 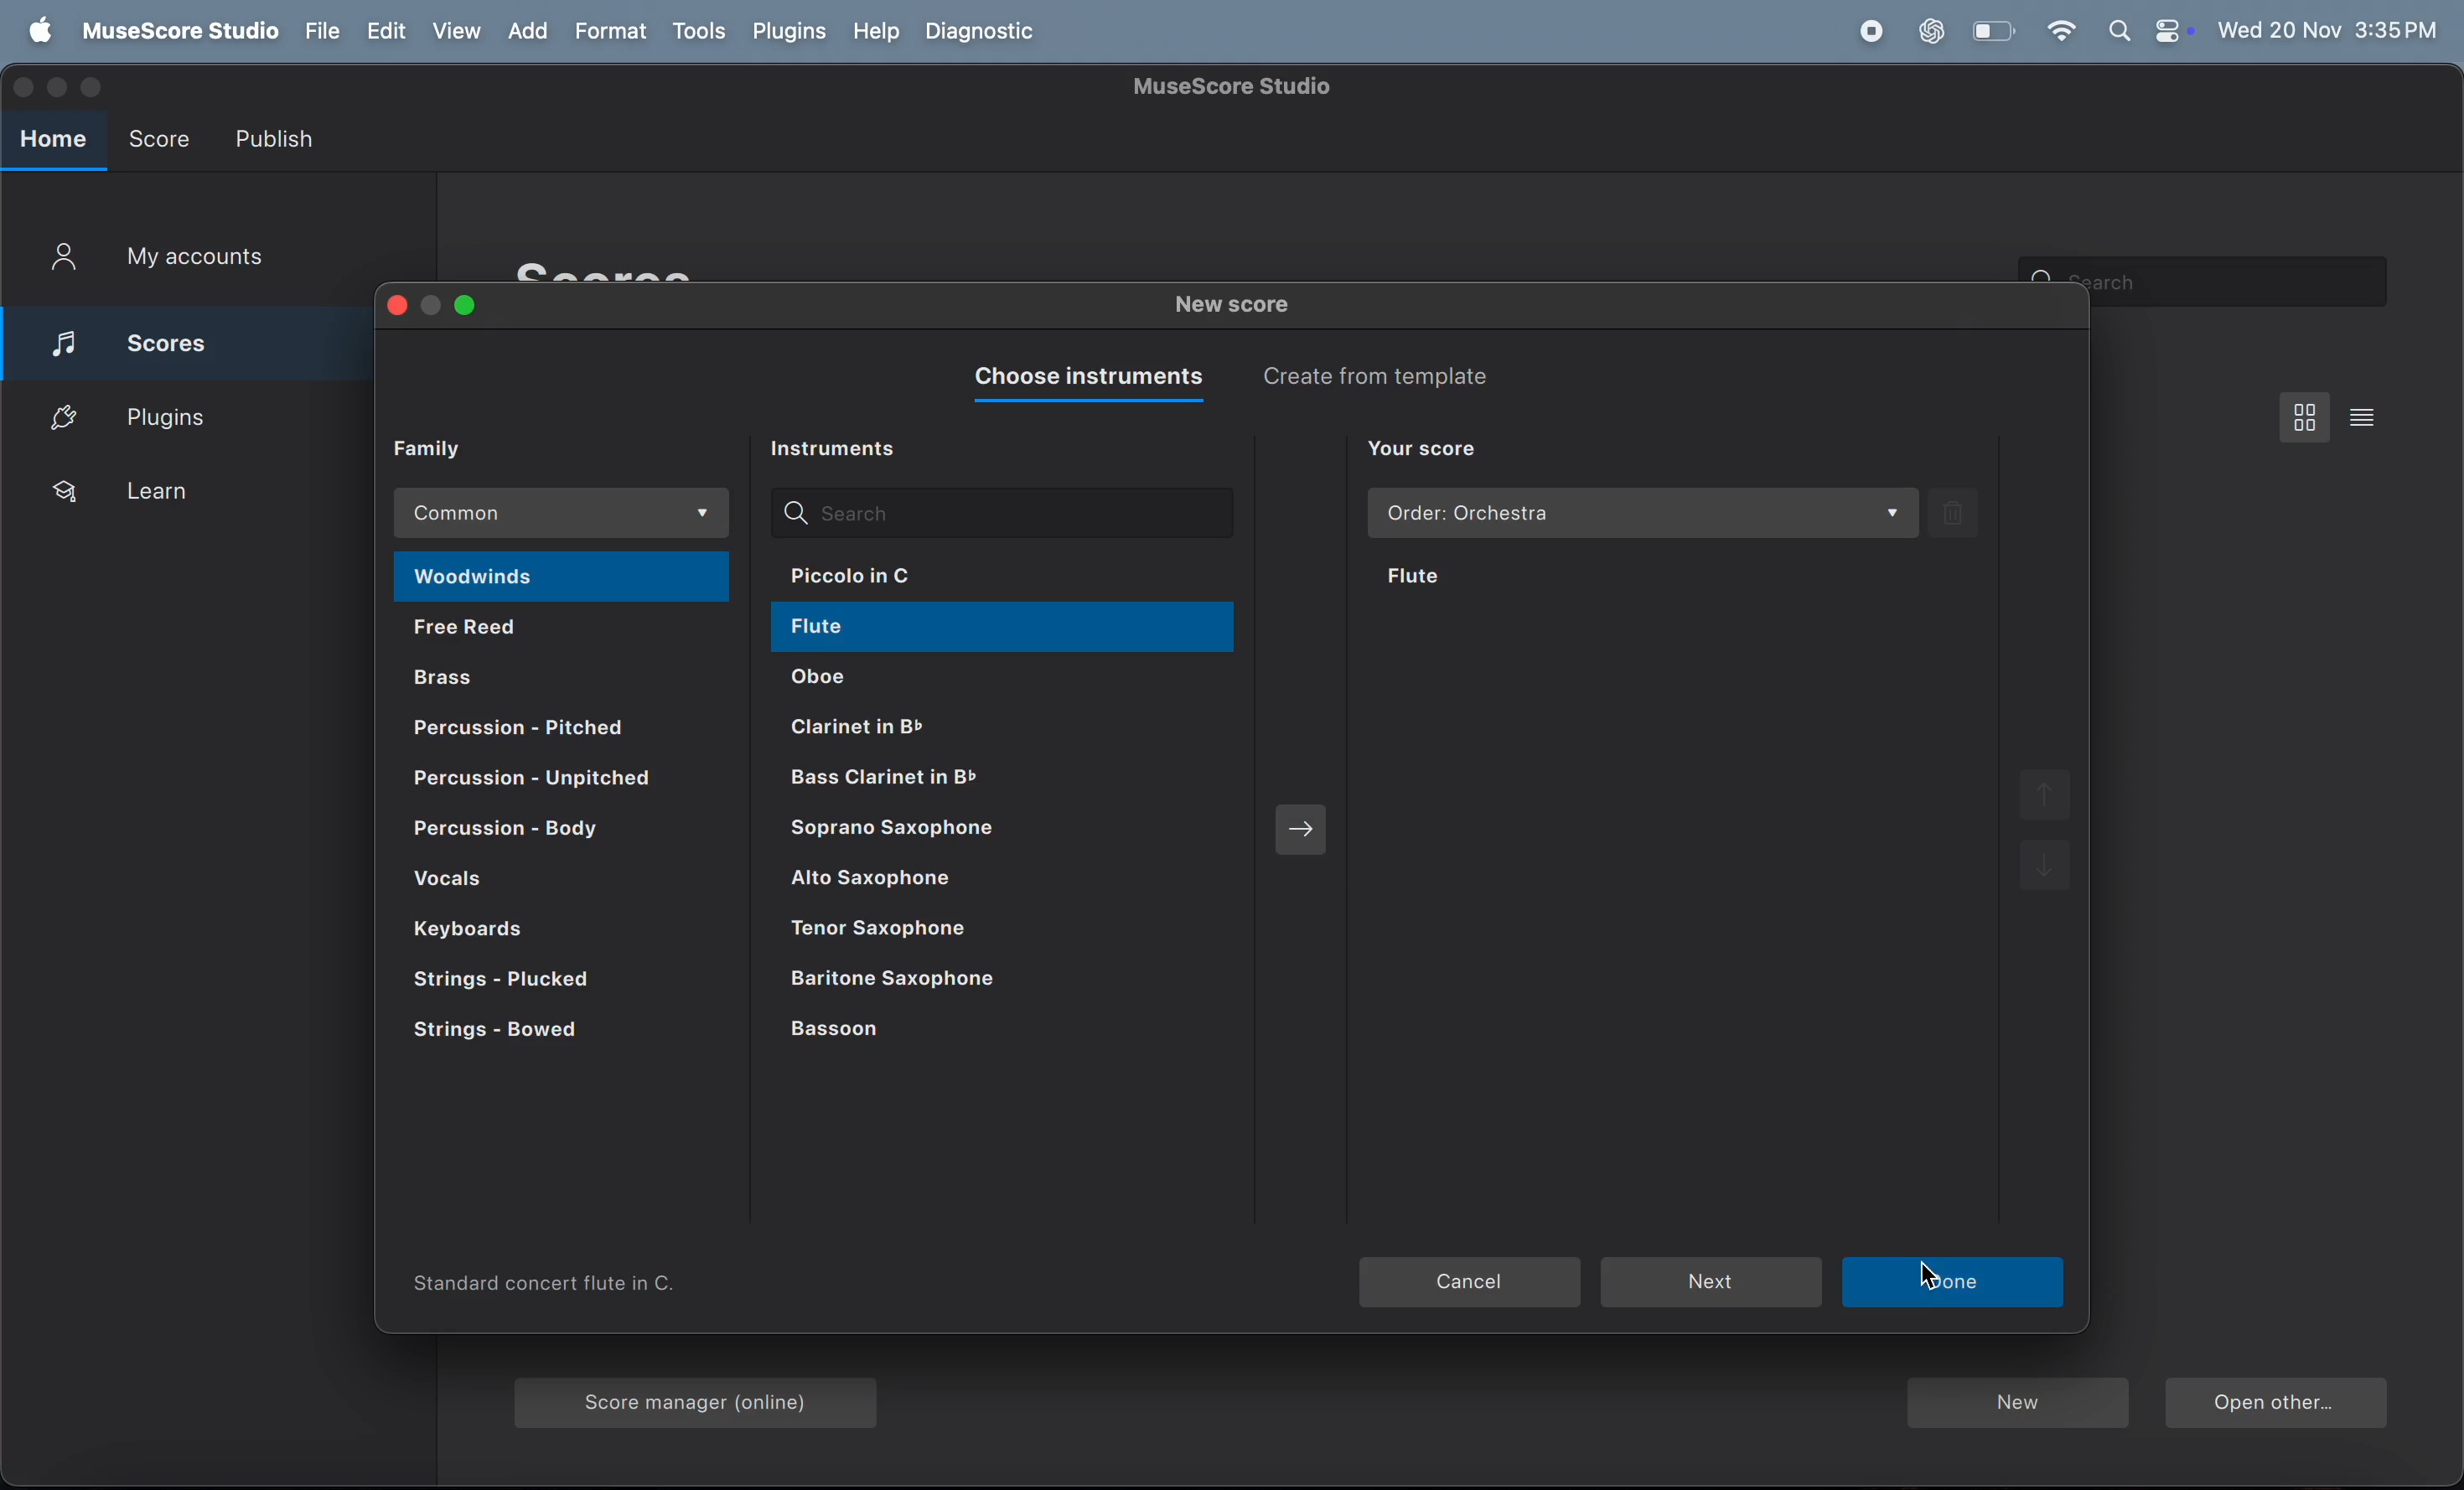 What do you see at coordinates (158, 134) in the screenshot?
I see `score` at bounding box center [158, 134].